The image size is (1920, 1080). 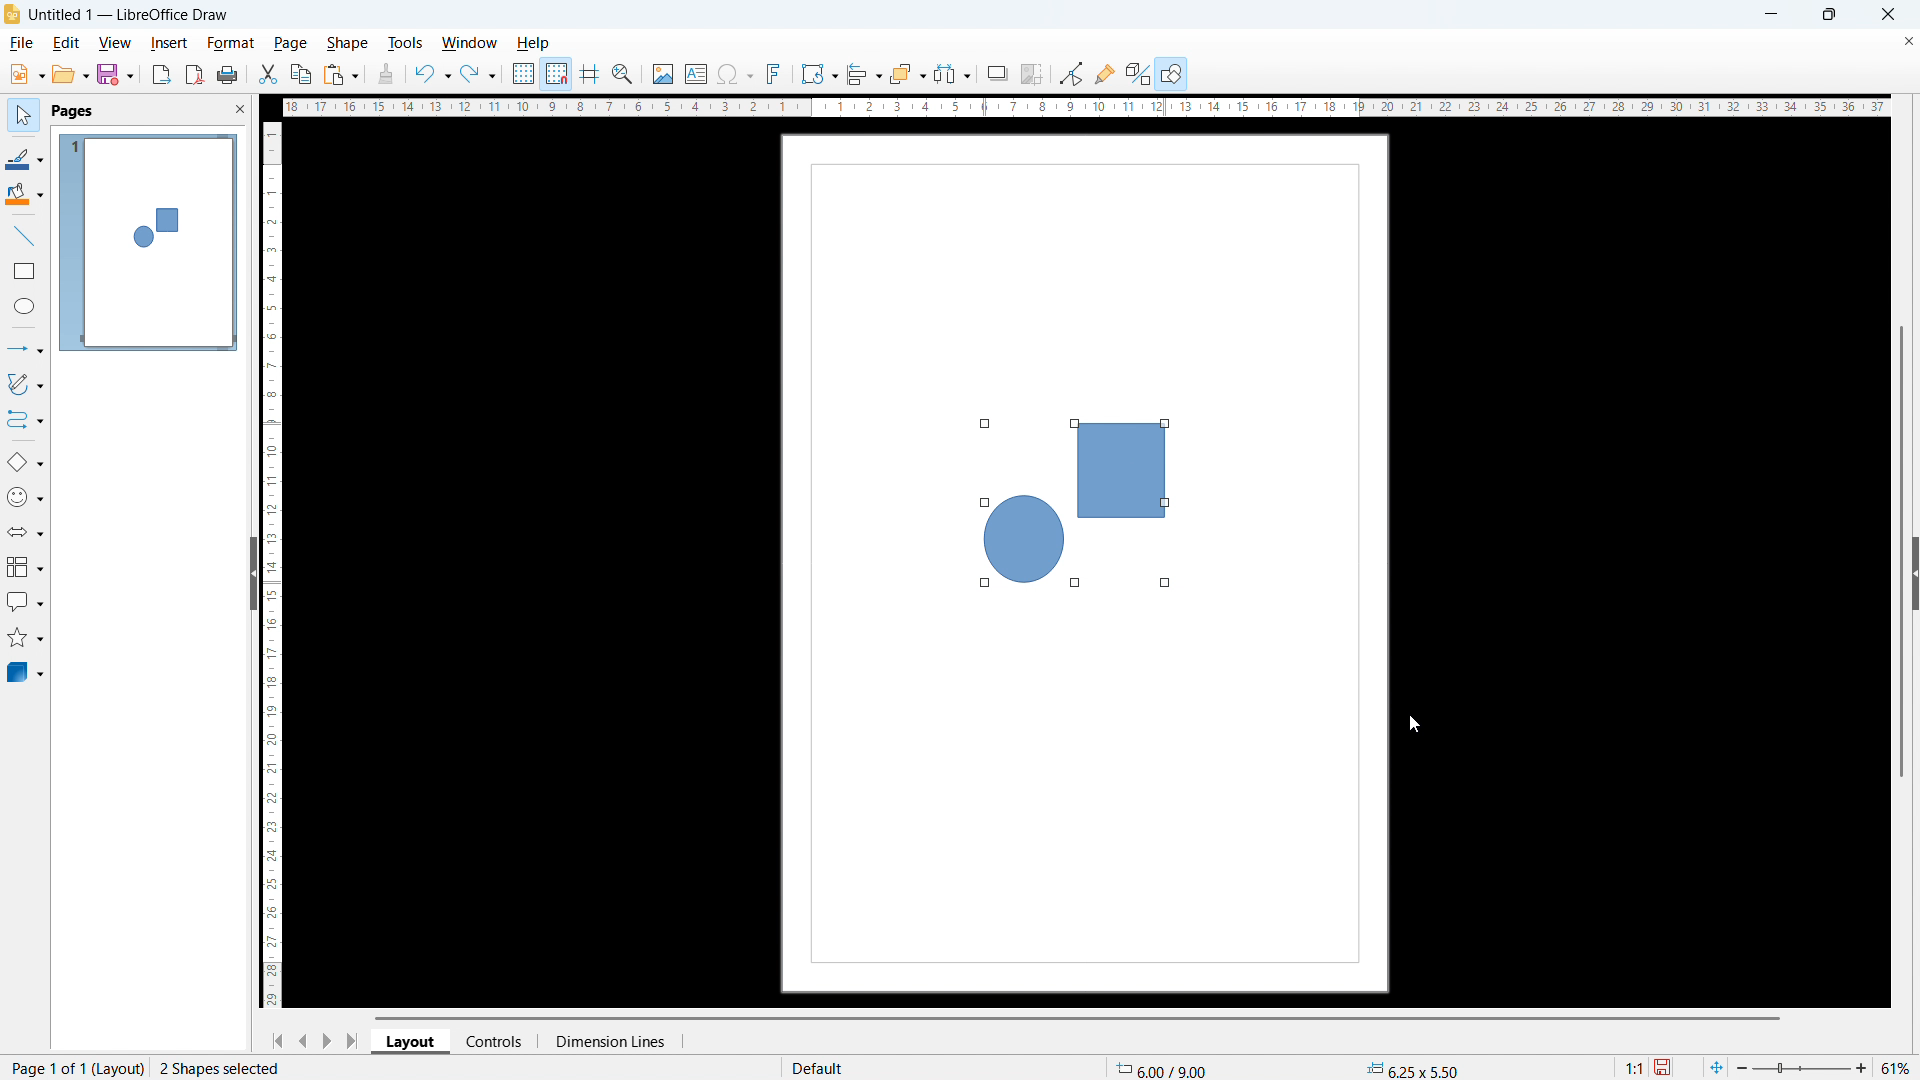 I want to click on zoom slider, so click(x=1805, y=1068).